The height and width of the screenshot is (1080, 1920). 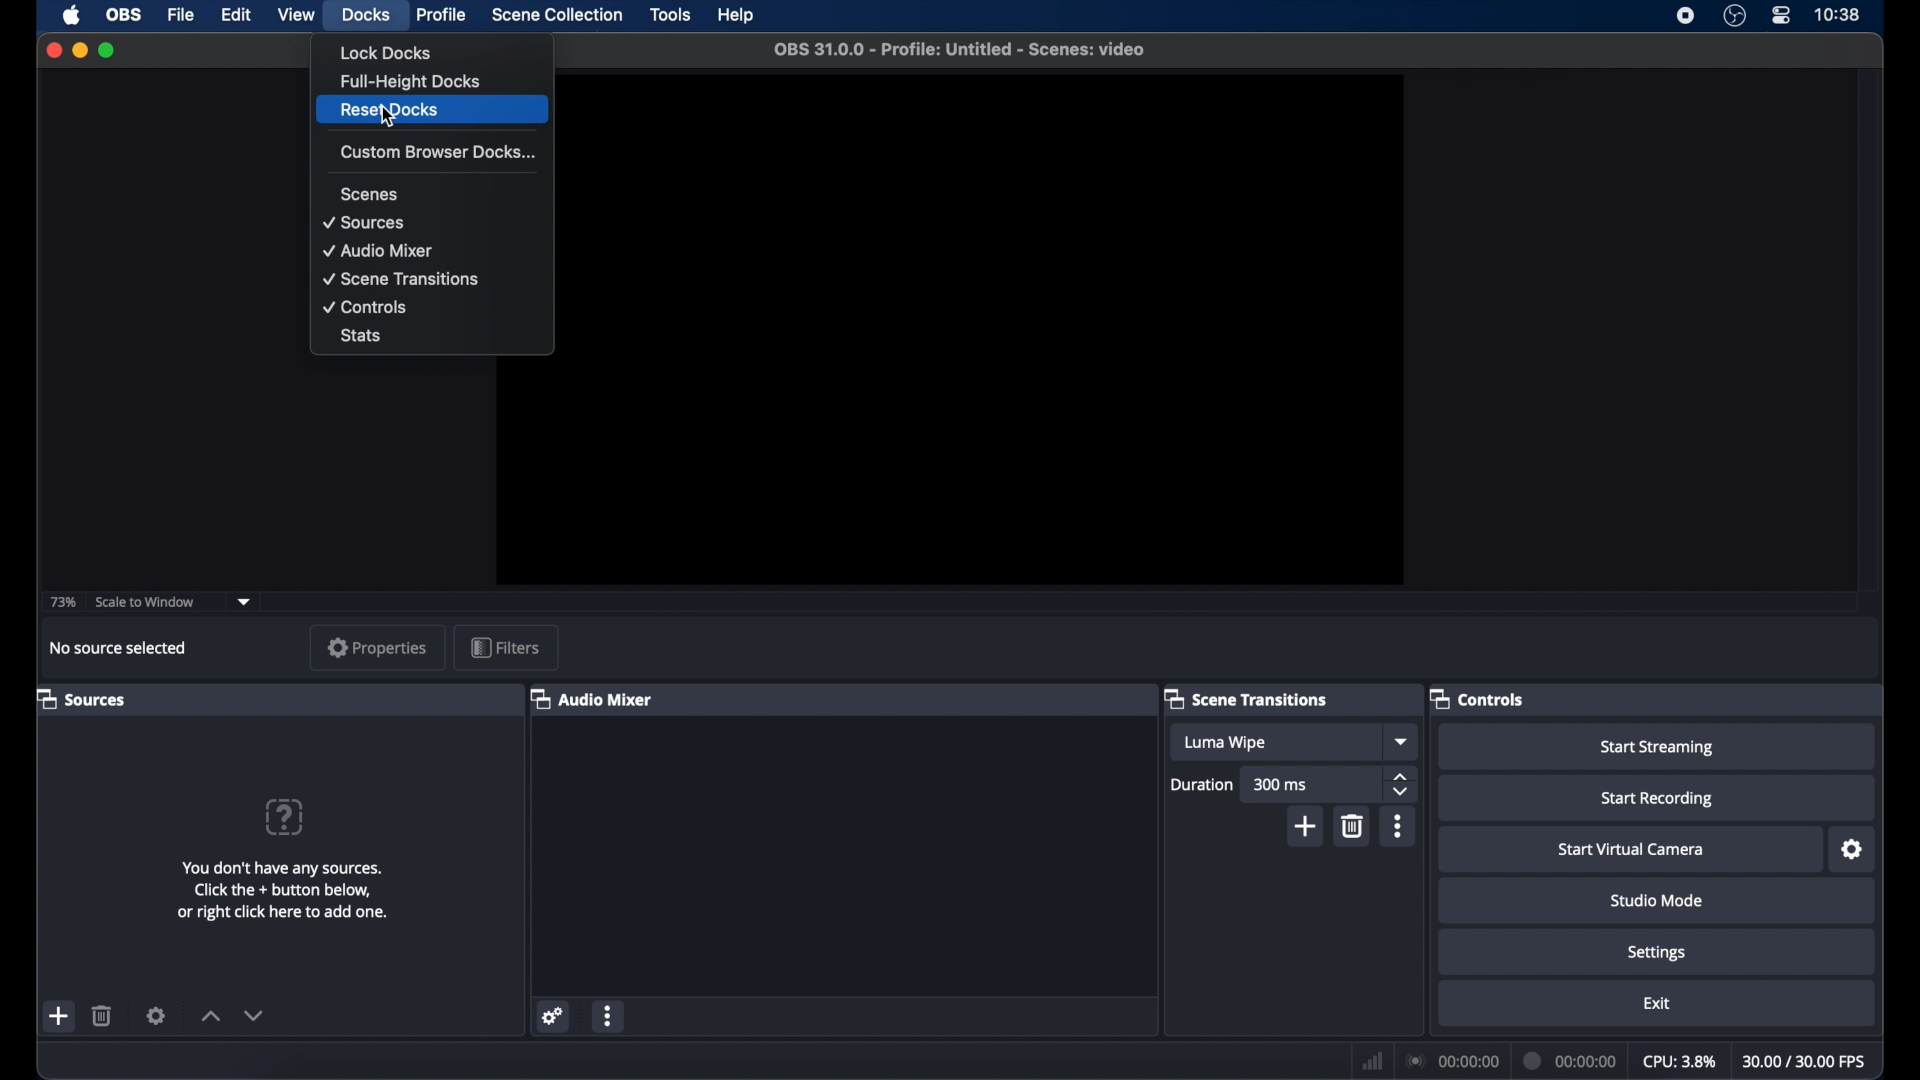 What do you see at coordinates (209, 1015) in the screenshot?
I see `increment` at bounding box center [209, 1015].